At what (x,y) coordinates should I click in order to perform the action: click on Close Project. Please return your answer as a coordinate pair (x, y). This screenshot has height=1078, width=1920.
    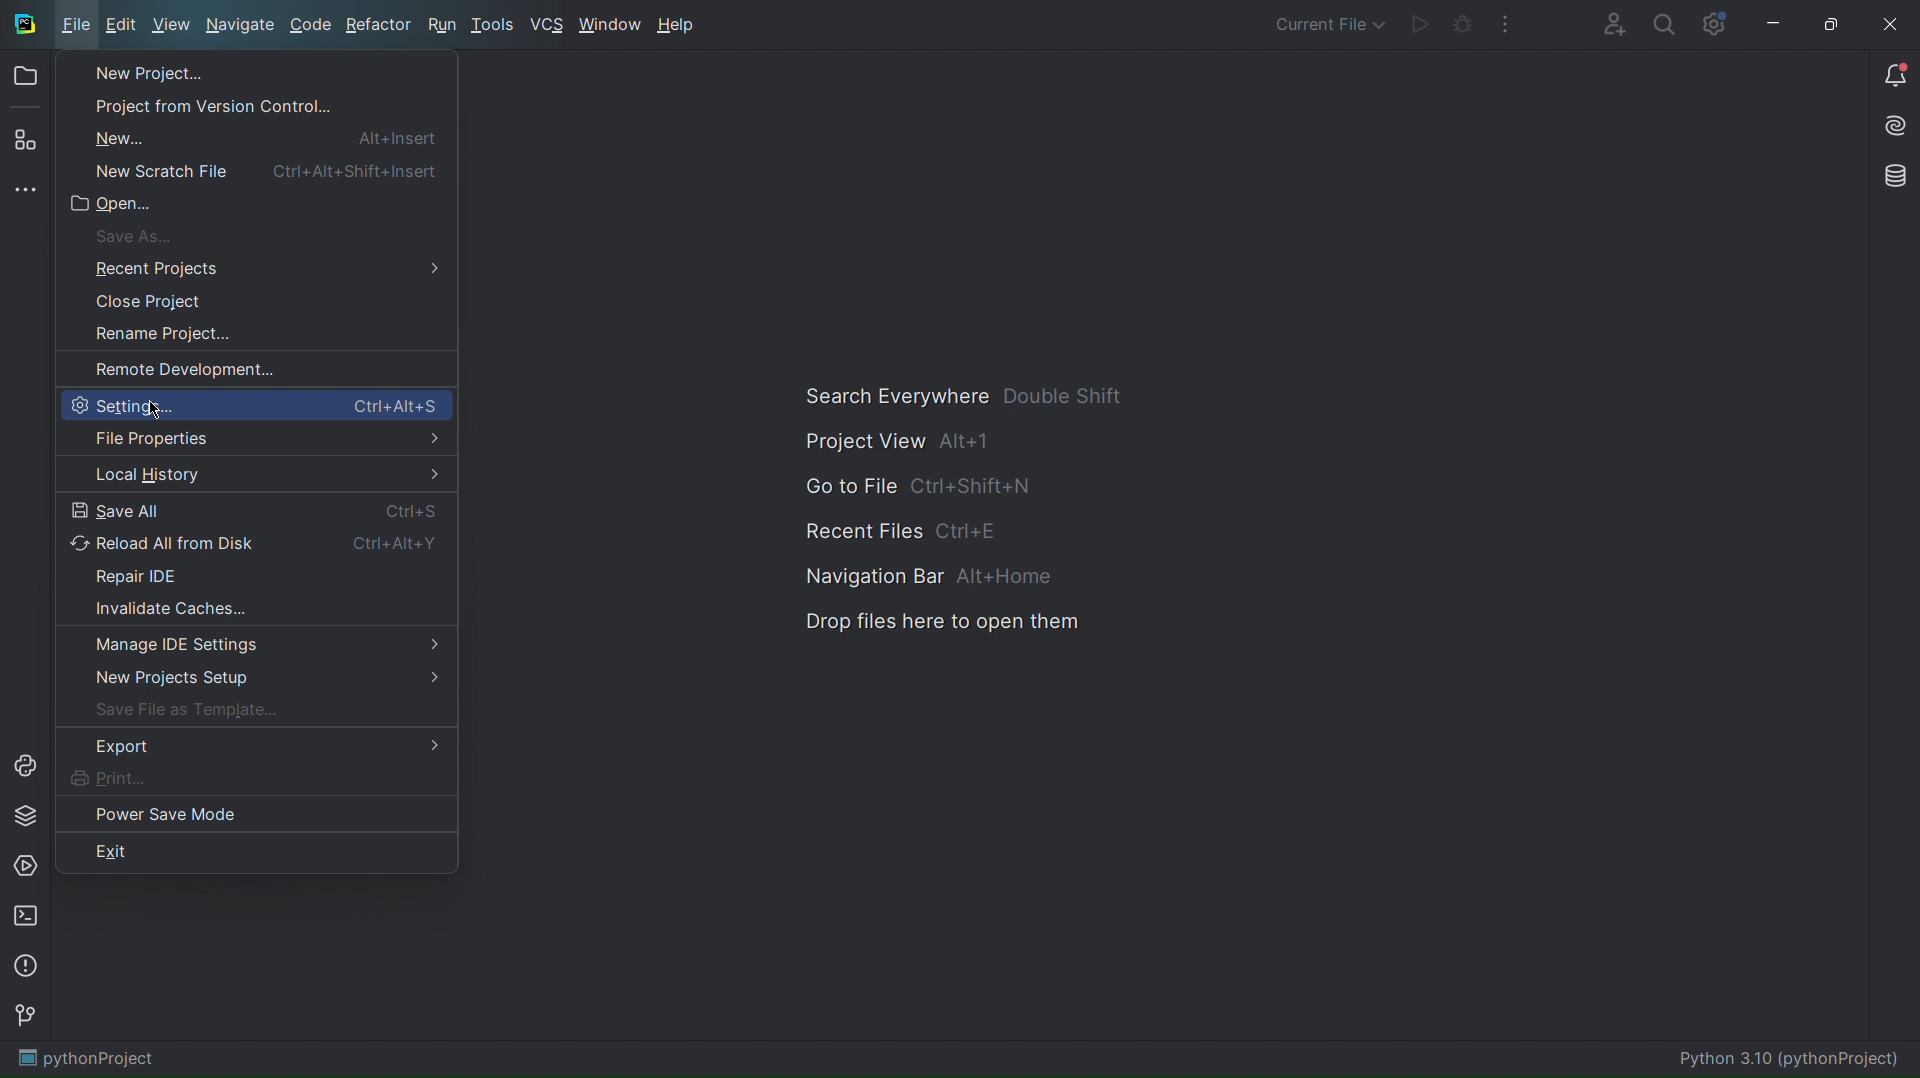
    Looking at the image, I should click on (153, 300).